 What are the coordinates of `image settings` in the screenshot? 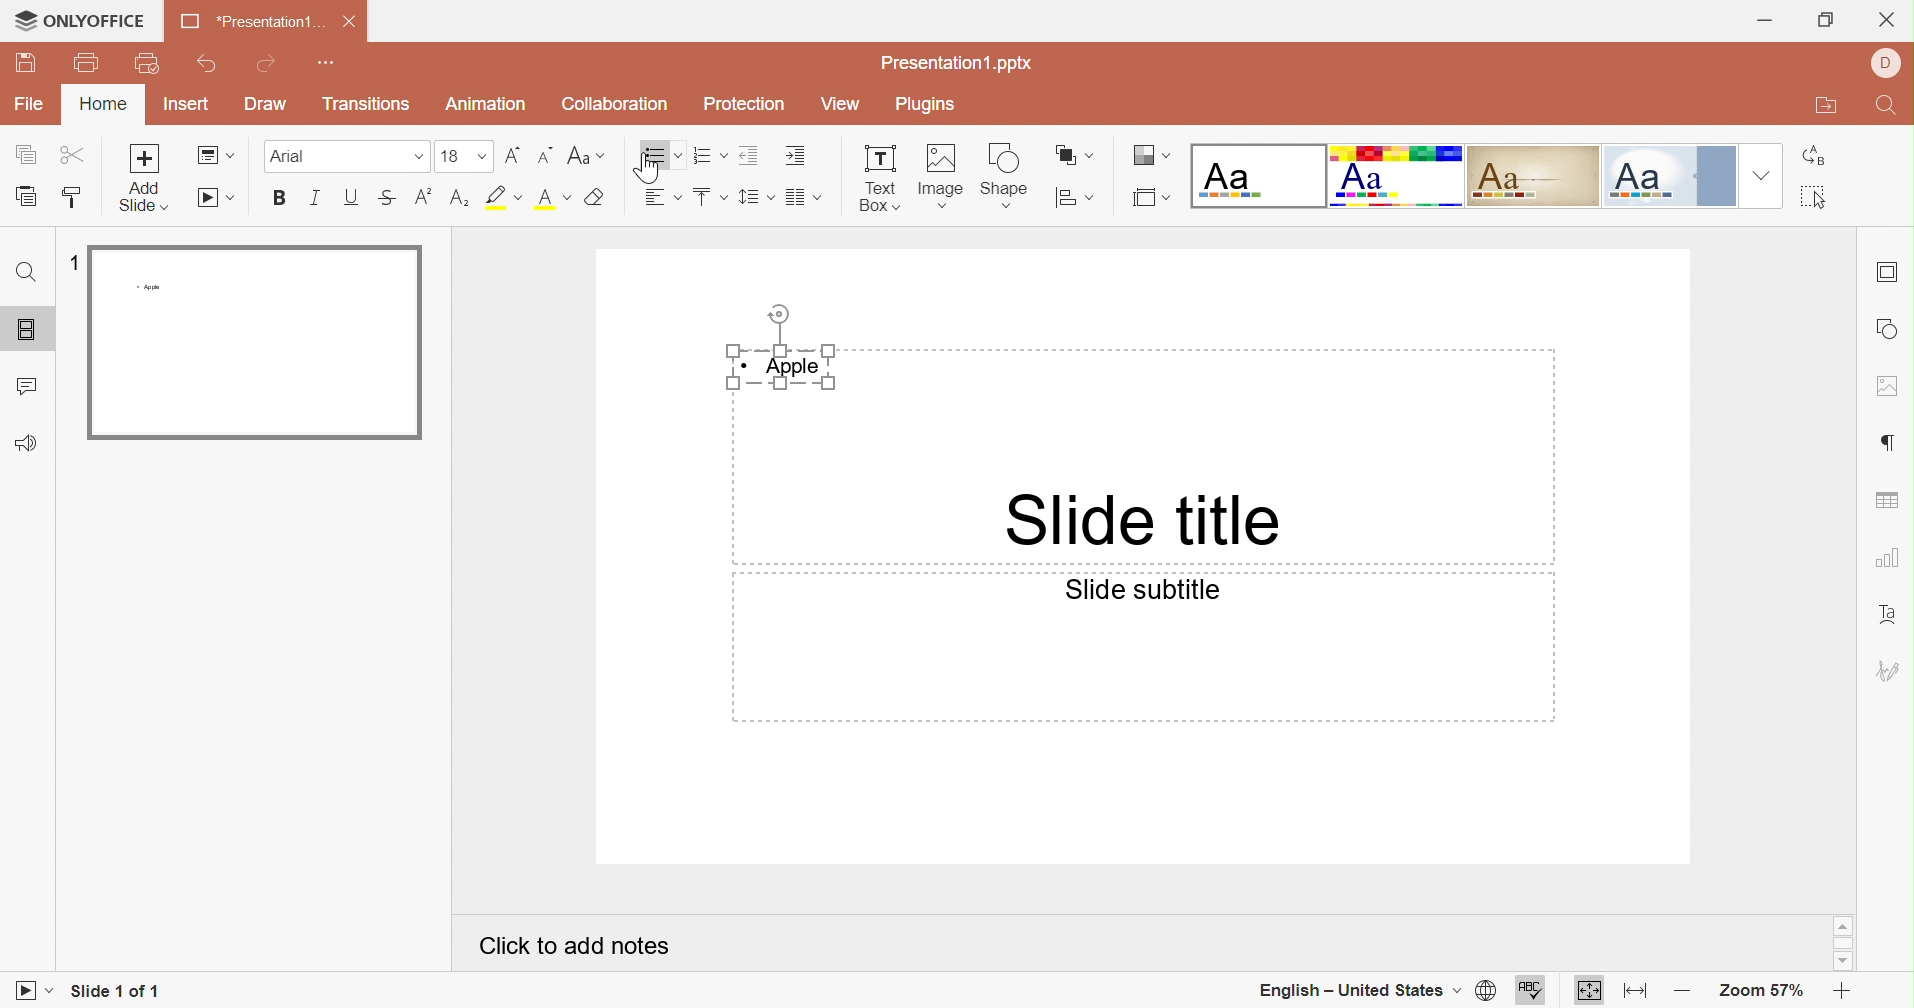 It's located at (1890, 382).